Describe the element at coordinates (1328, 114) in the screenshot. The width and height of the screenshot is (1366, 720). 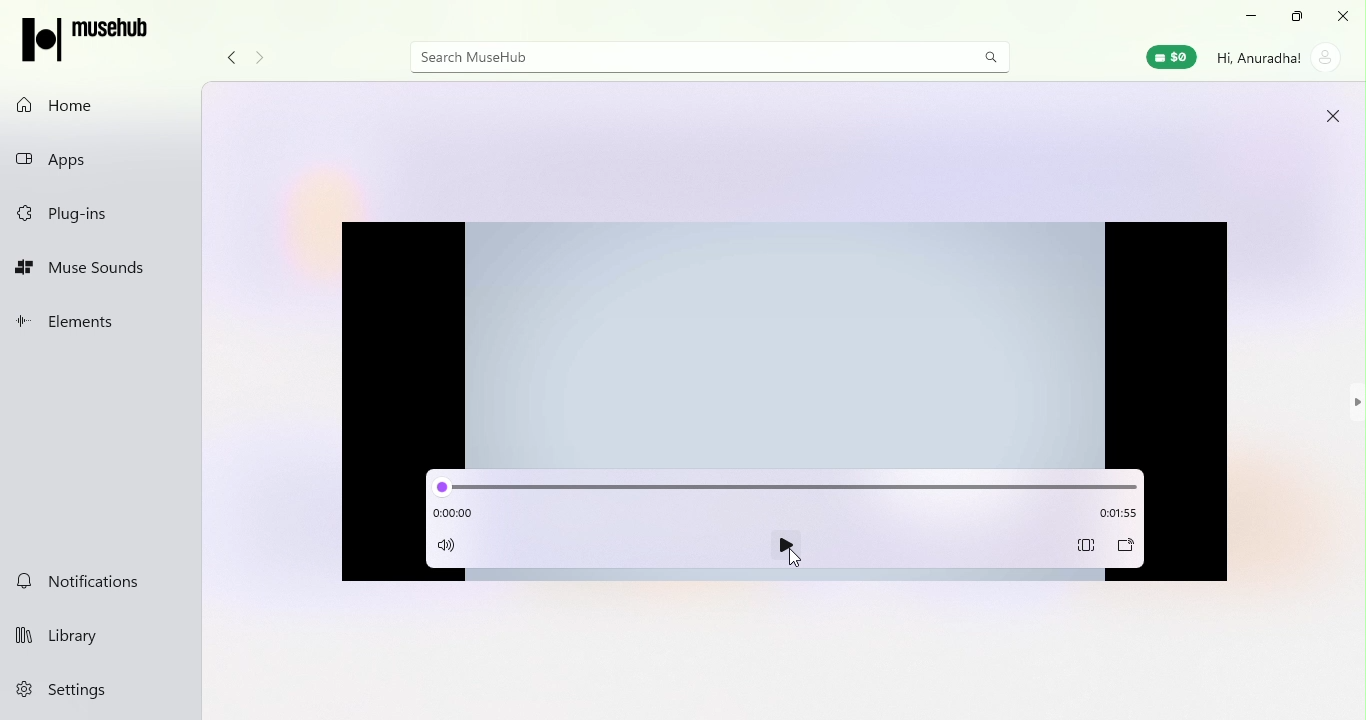
I see `close` at that location.